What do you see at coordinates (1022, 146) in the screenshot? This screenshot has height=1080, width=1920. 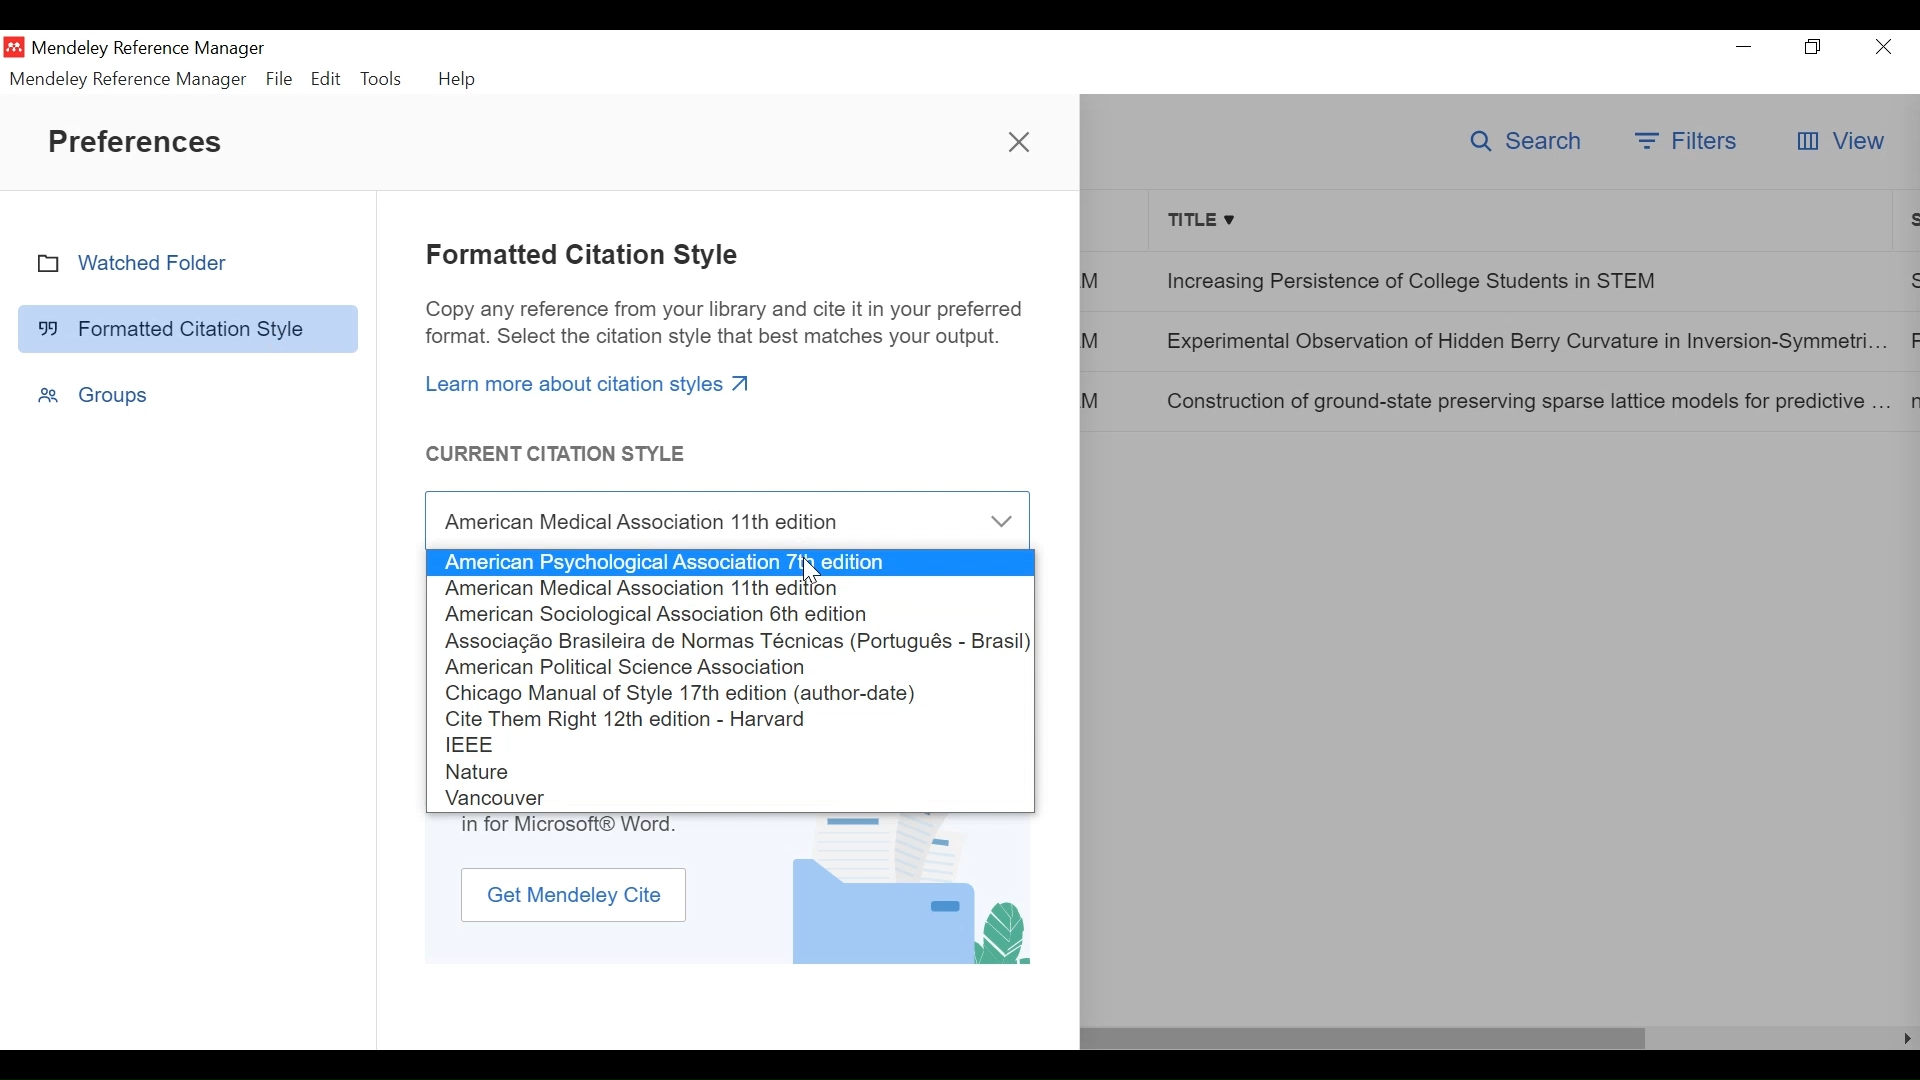 I see `close` at bounding box center [1022, 146].